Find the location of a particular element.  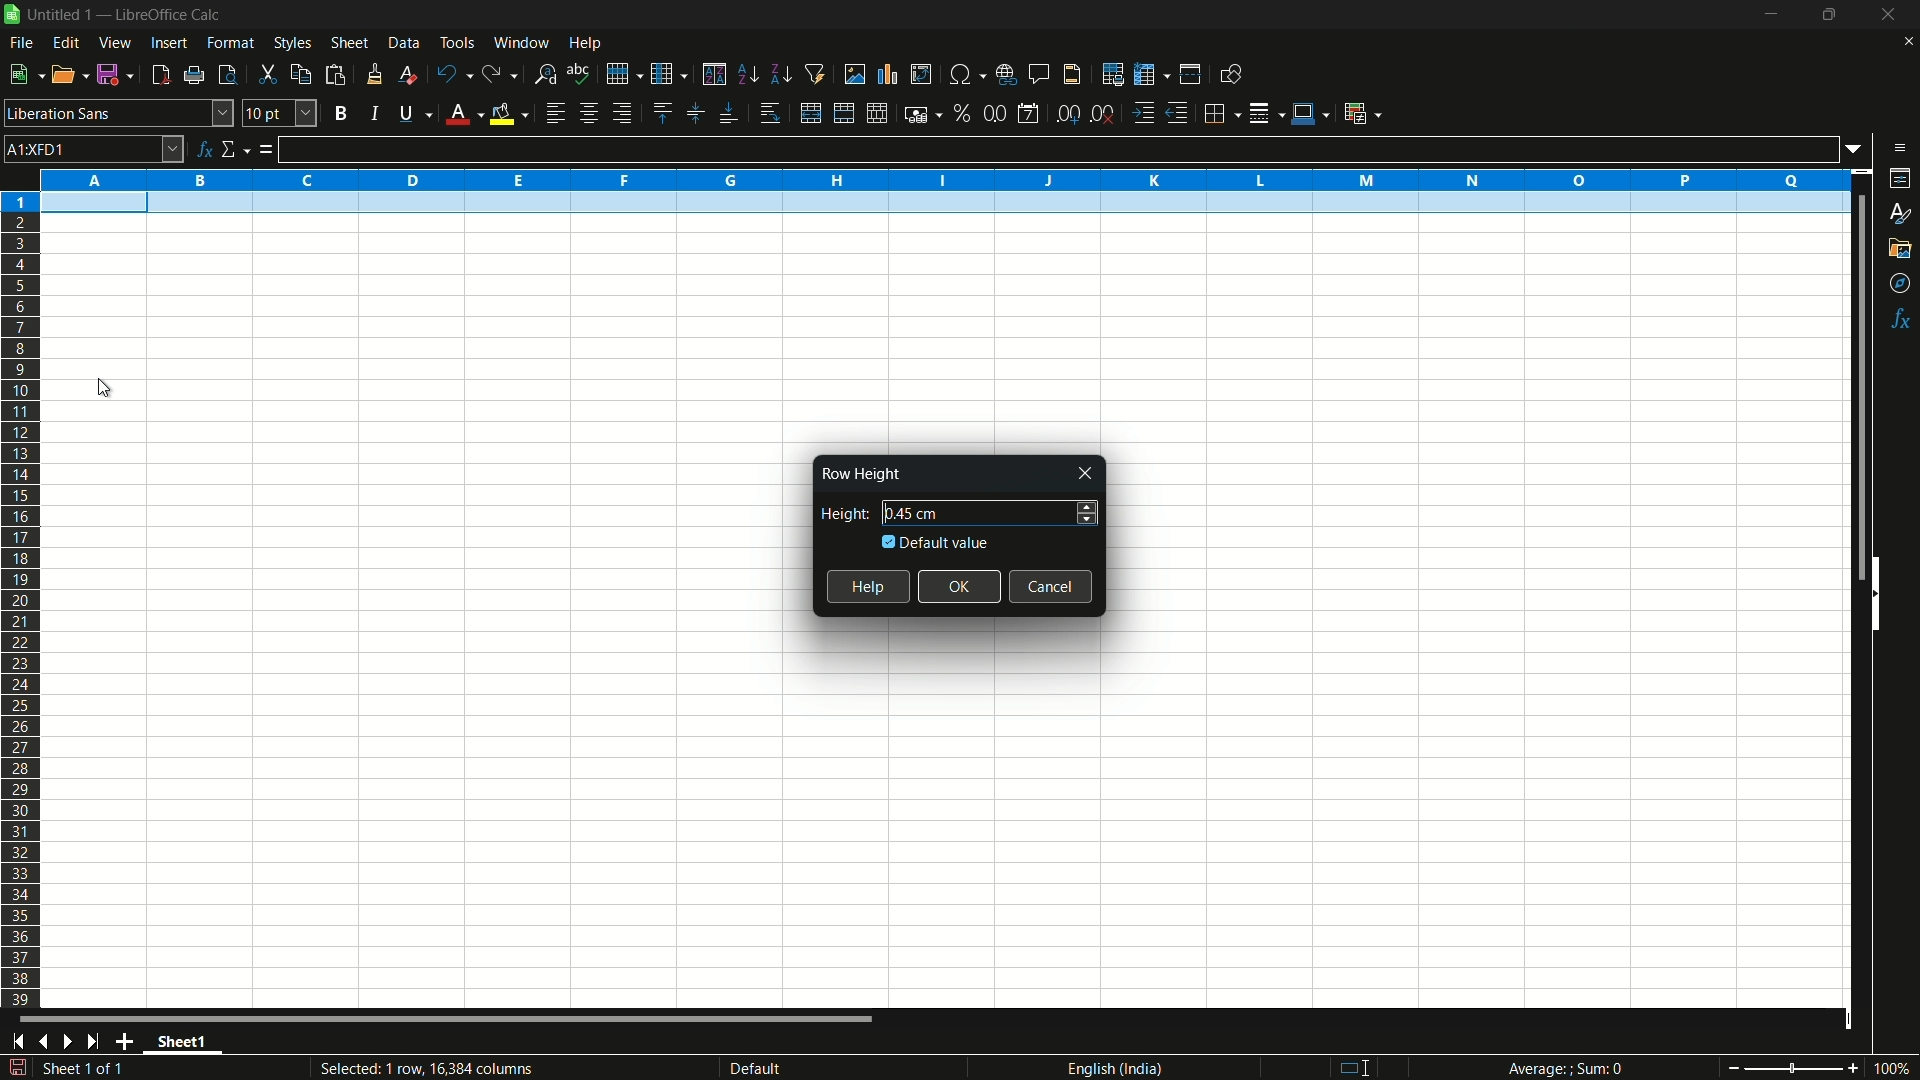

column is located at coordinates (670, 75).